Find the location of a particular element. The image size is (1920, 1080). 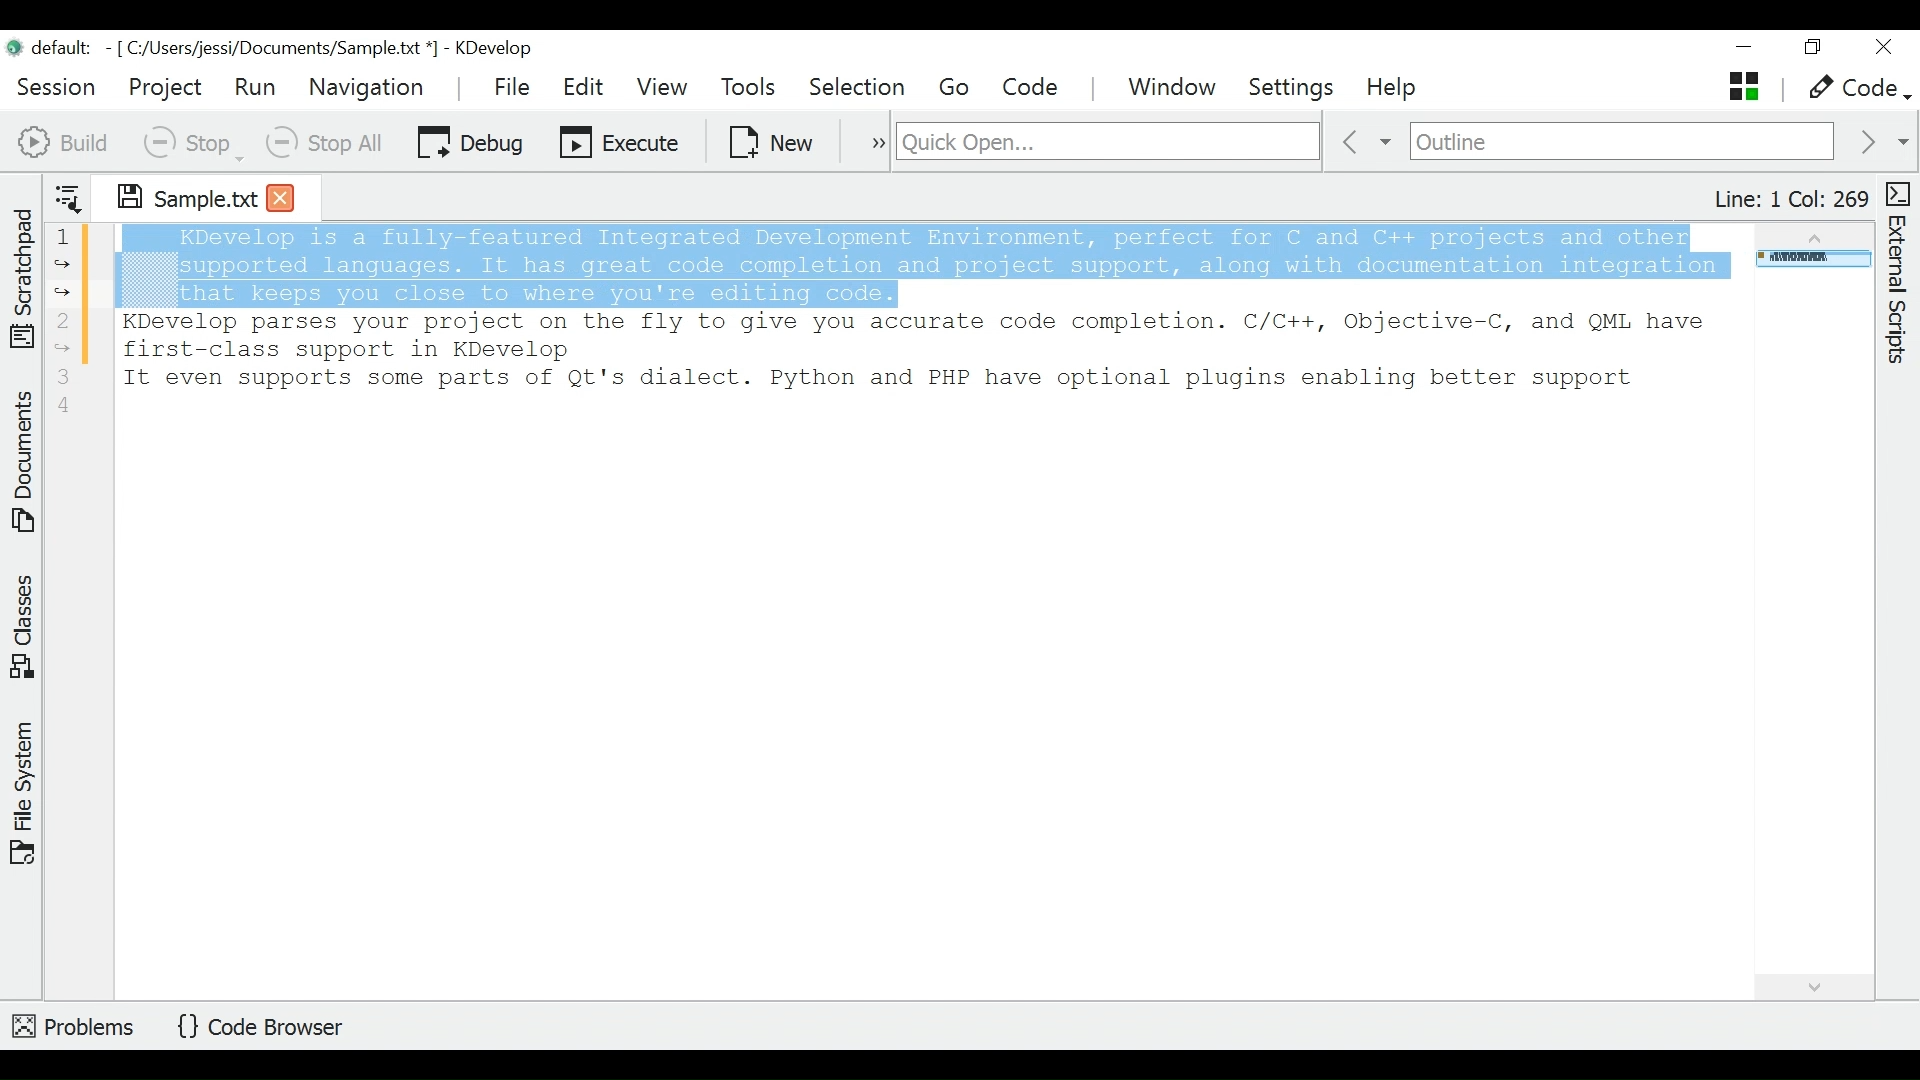

Page Overview is located at coordinates (1810, 261).